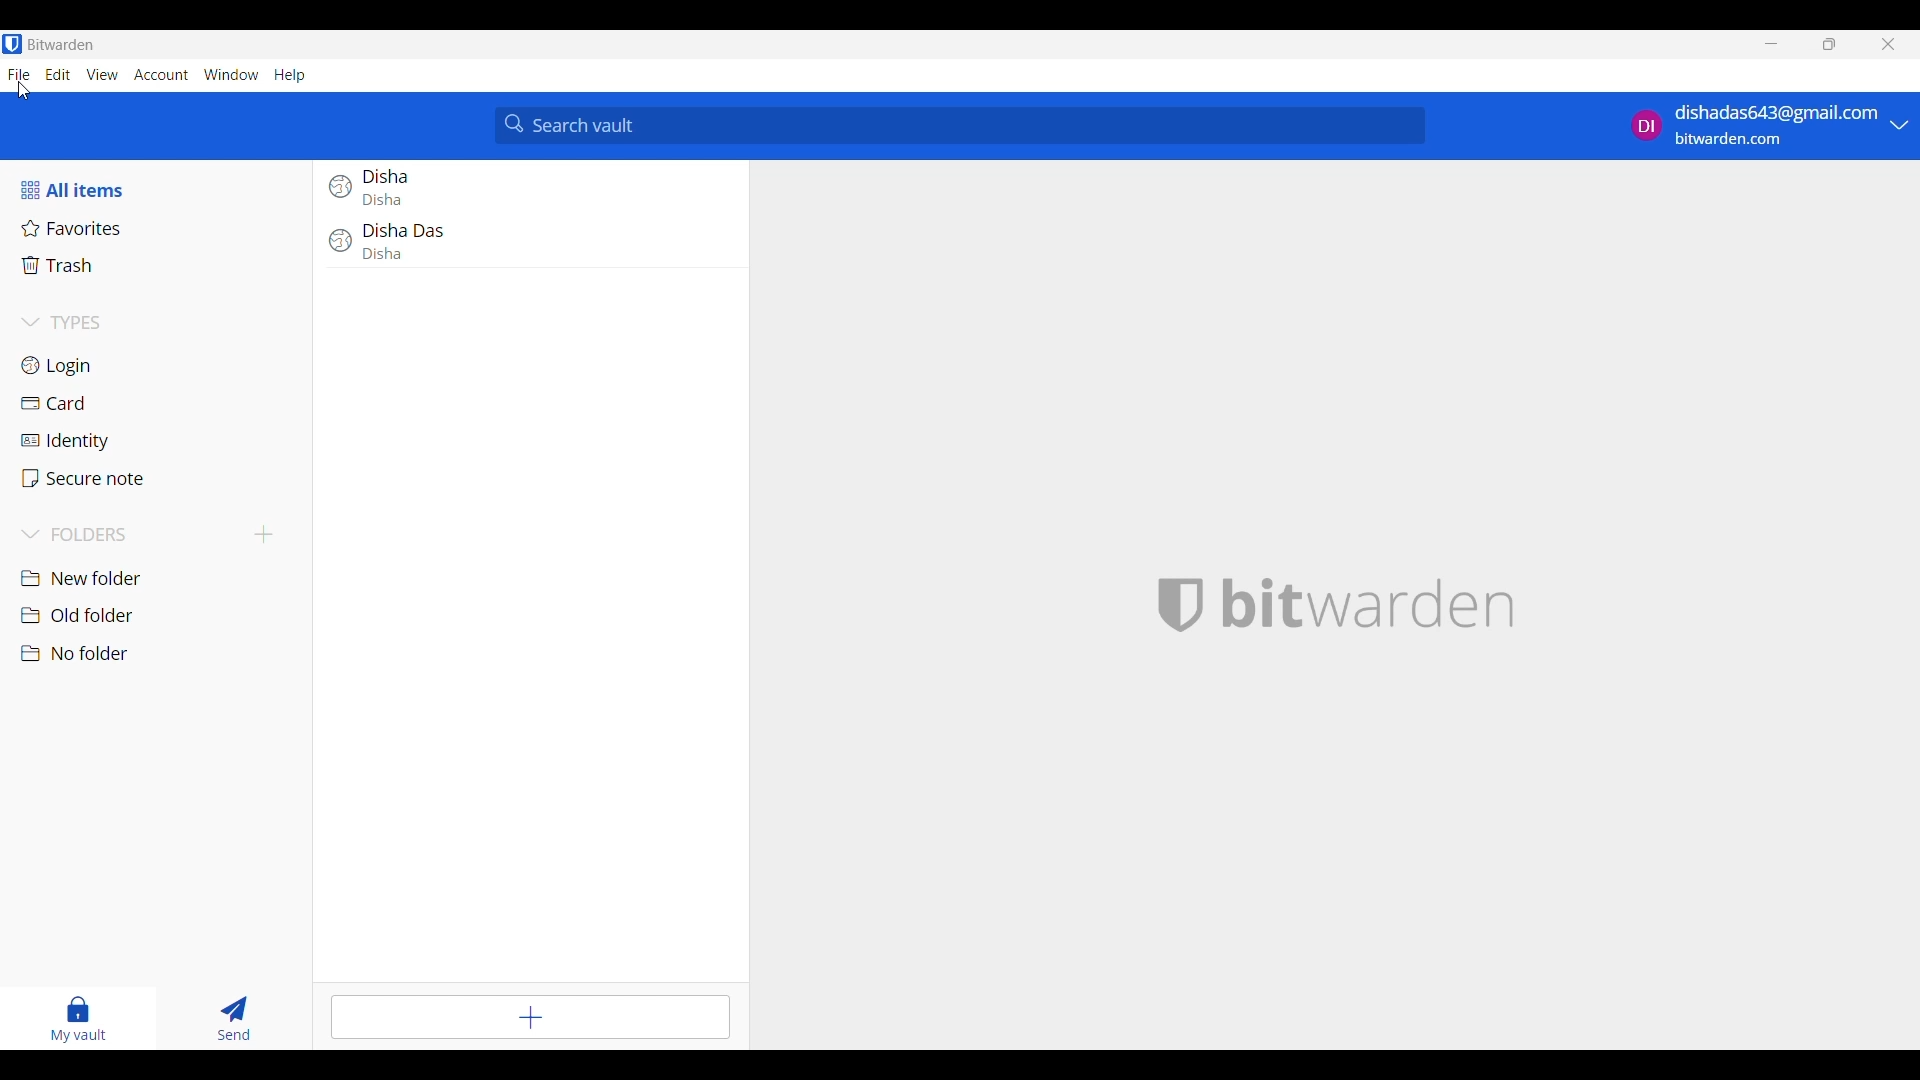 The image size is (1920, 1080). I want to click on Current account details, so click(1756, 126).